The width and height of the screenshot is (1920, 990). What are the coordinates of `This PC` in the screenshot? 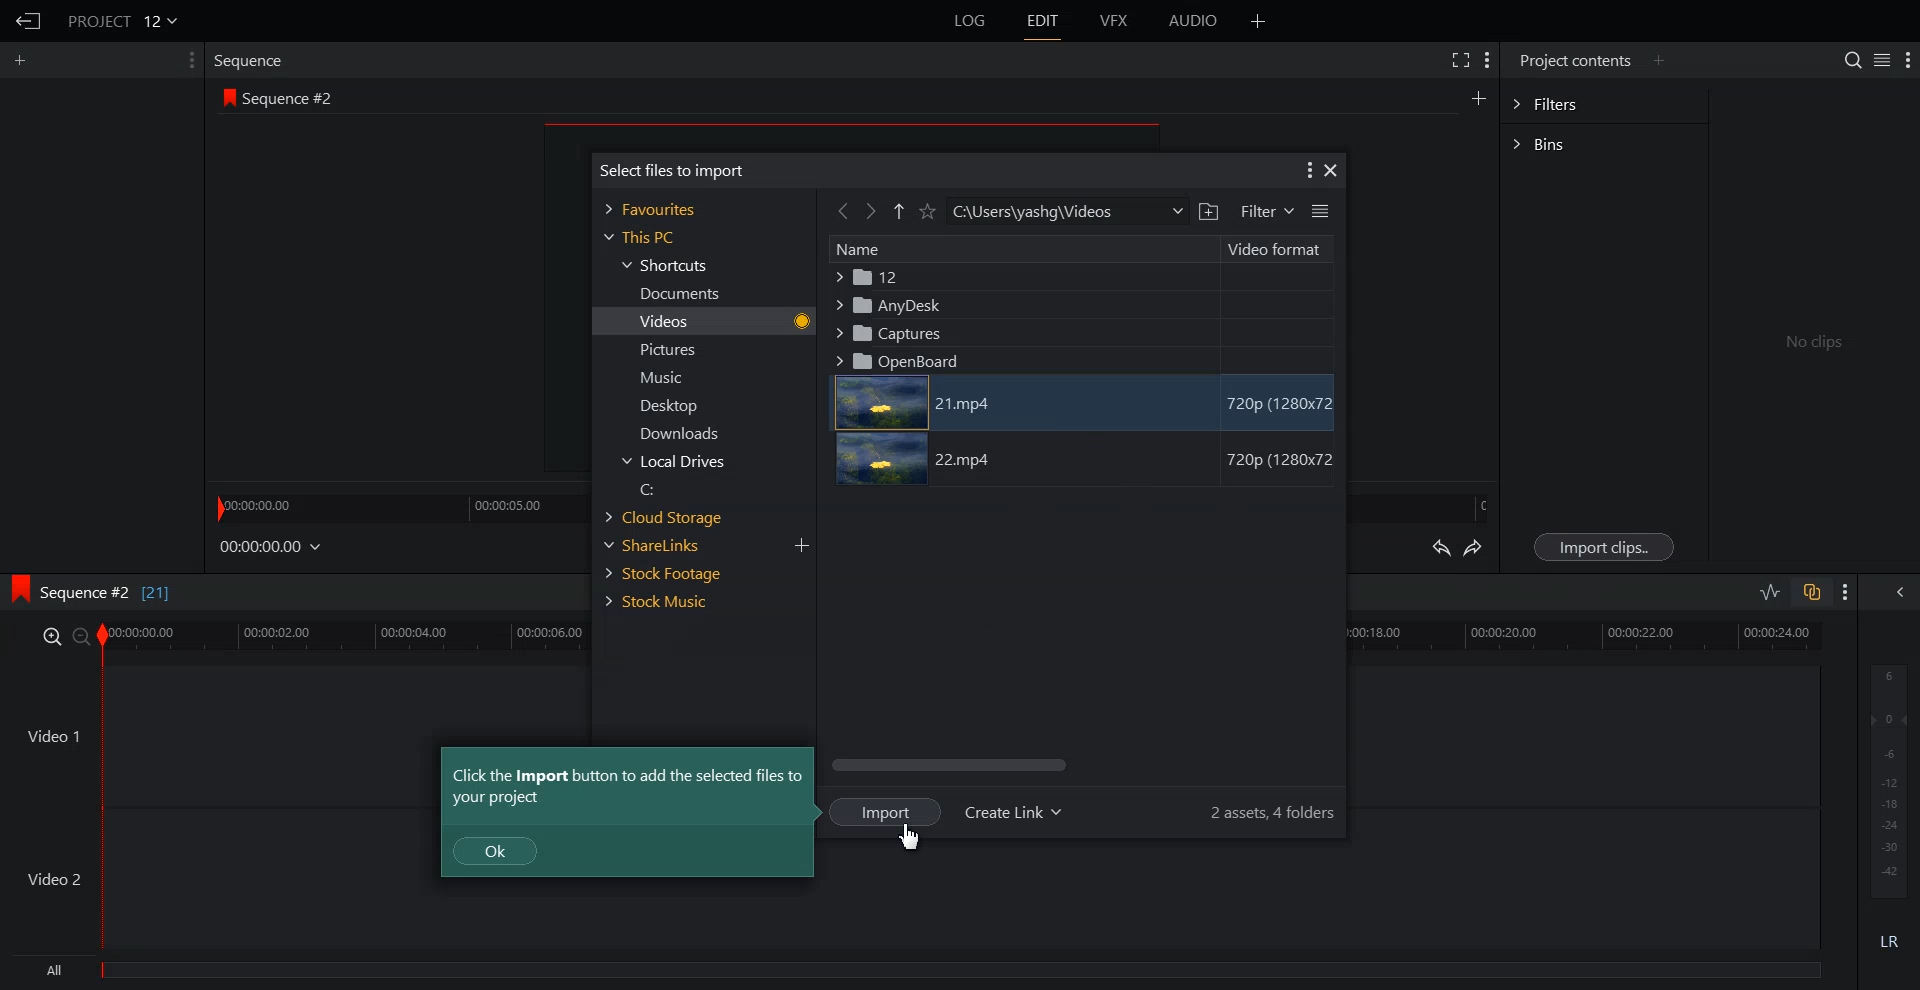 It's located at (637, 237).